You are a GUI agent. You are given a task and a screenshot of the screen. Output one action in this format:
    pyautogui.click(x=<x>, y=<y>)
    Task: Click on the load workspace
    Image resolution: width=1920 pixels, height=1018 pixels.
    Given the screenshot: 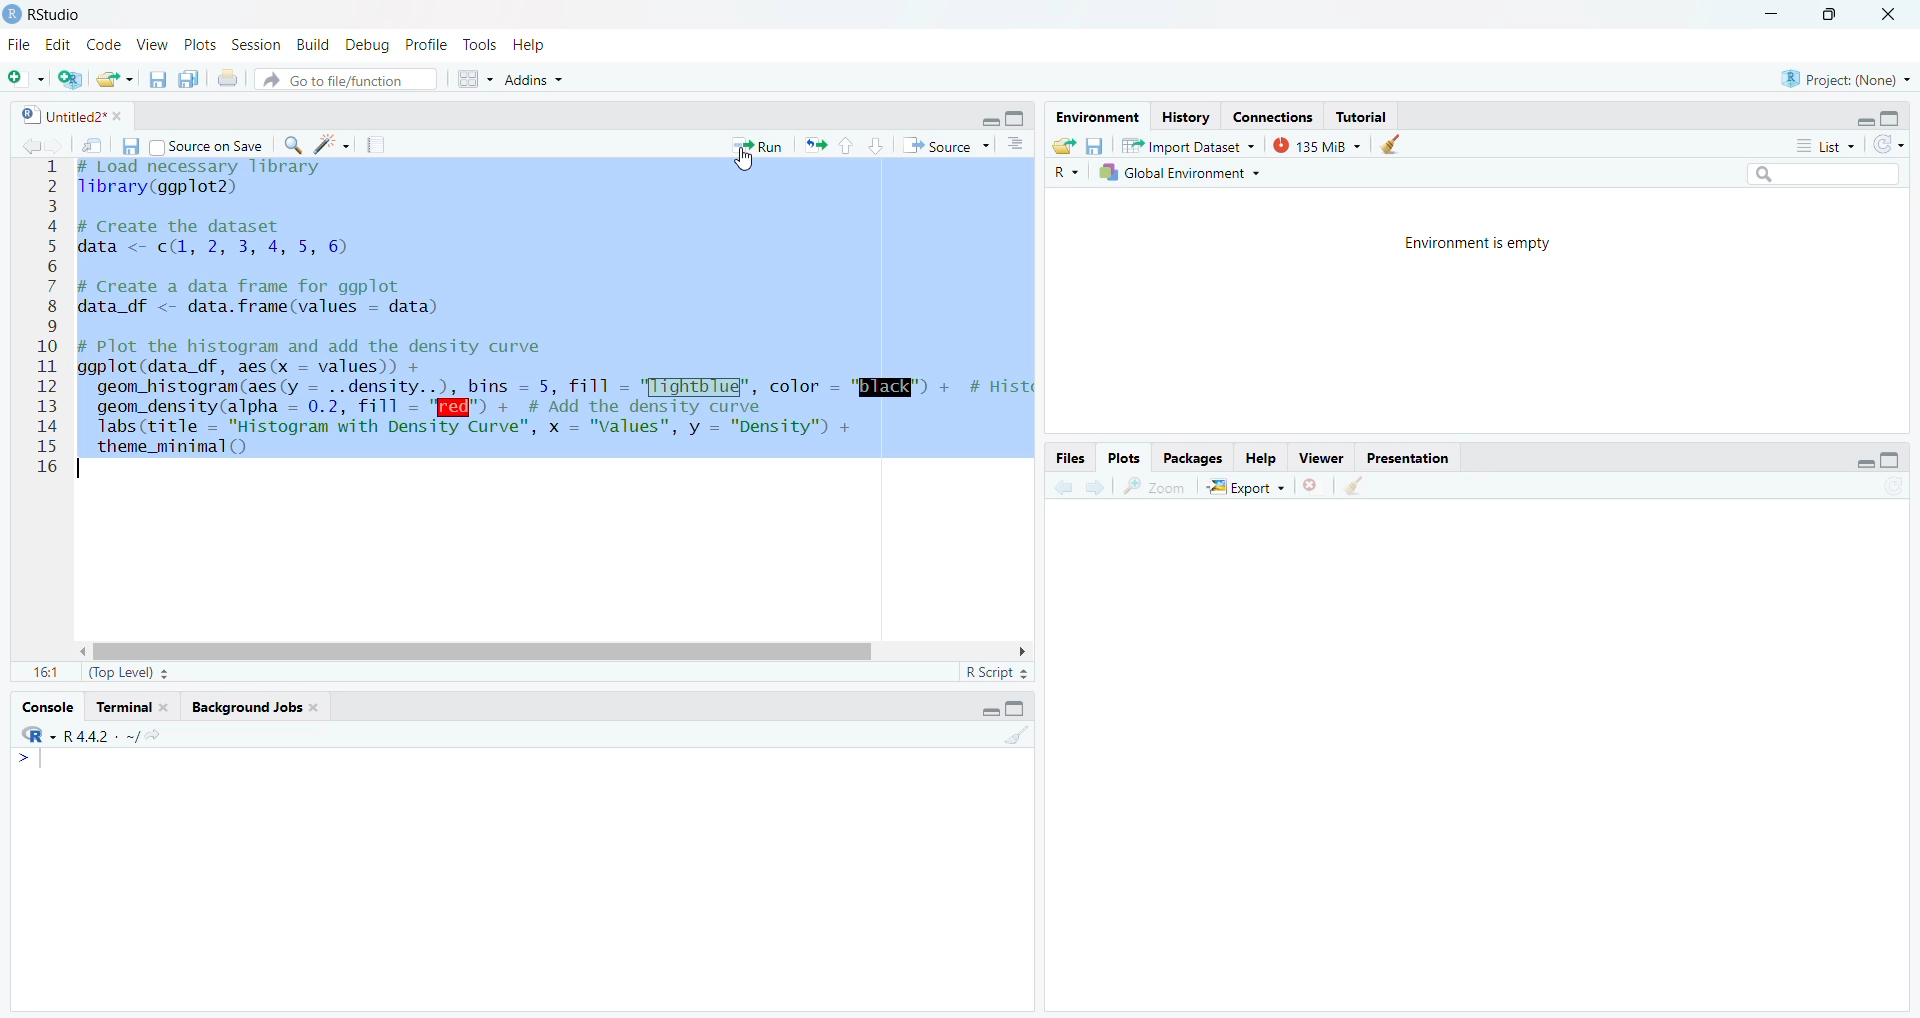 What is the action you would take?
    pyautogui.click(x=1063, y=145)
    